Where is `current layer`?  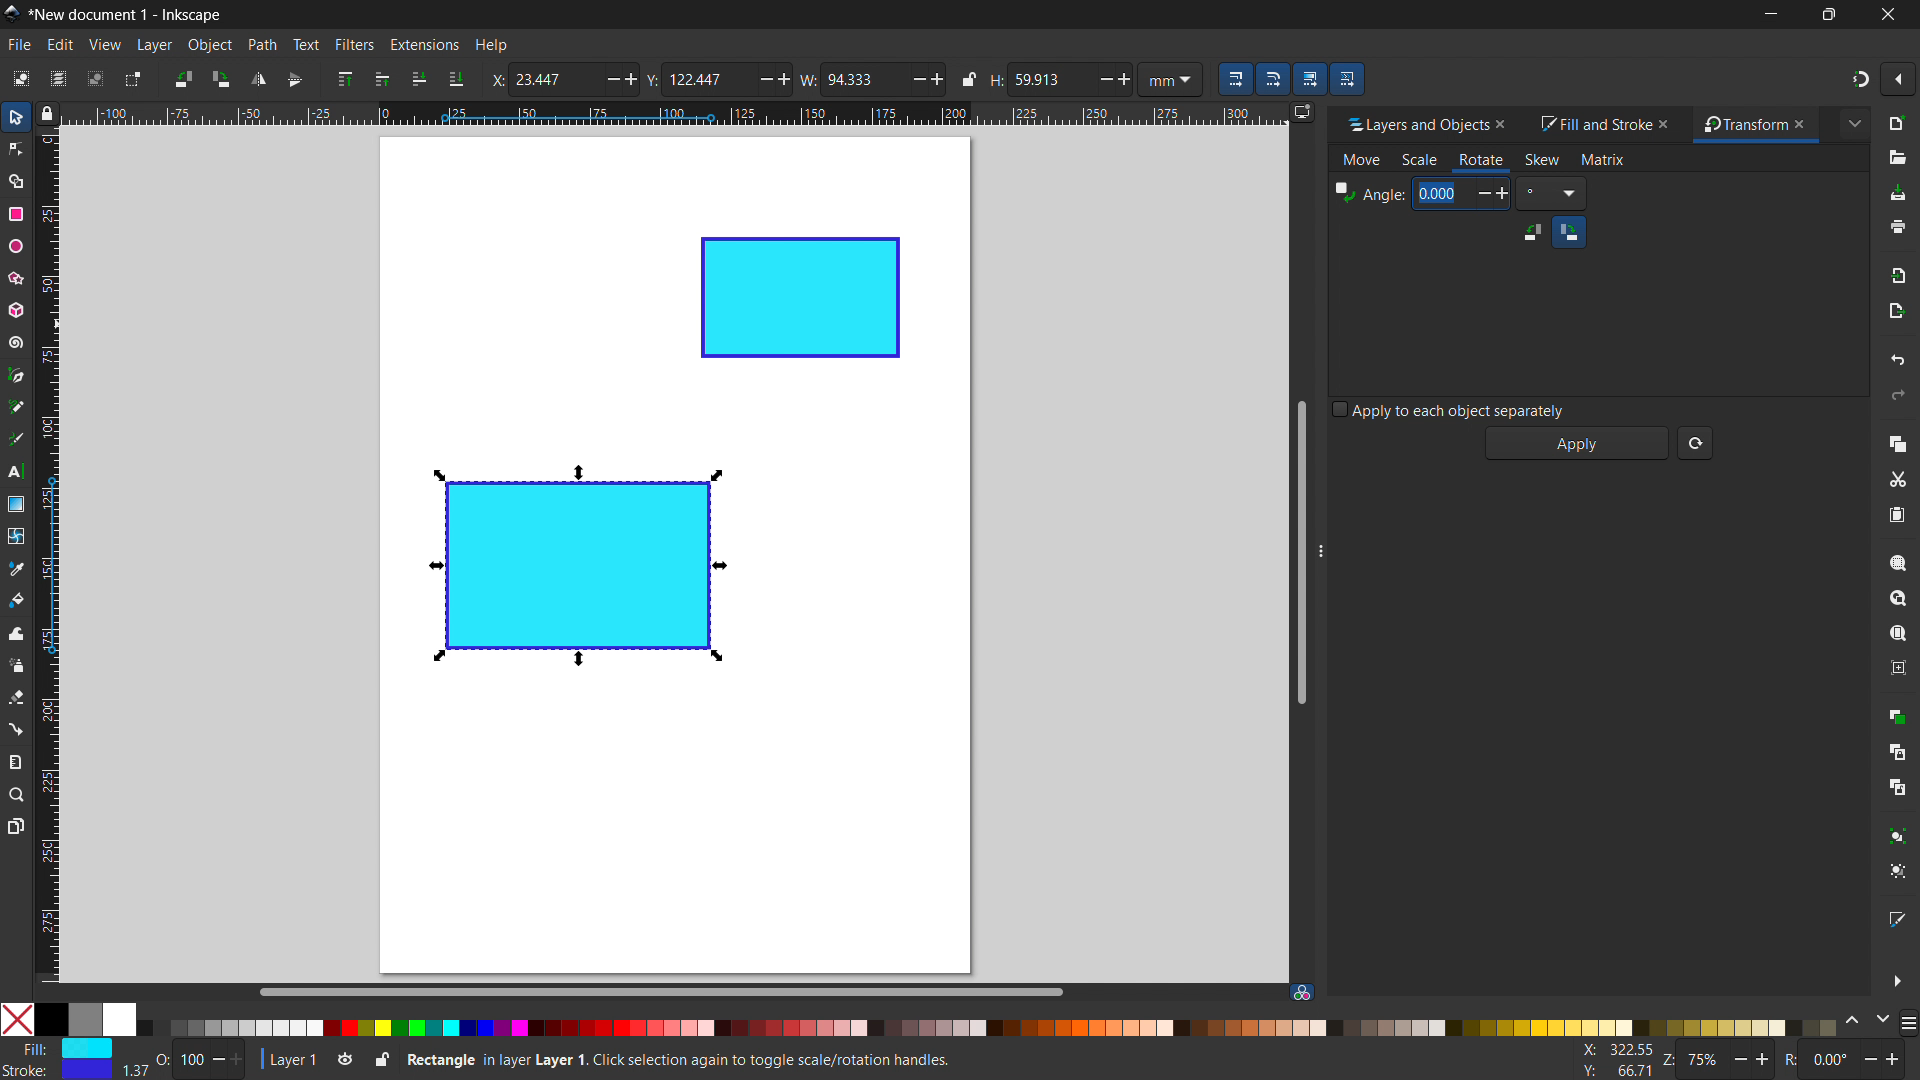 current layer is located at coordinates (287, 1060).